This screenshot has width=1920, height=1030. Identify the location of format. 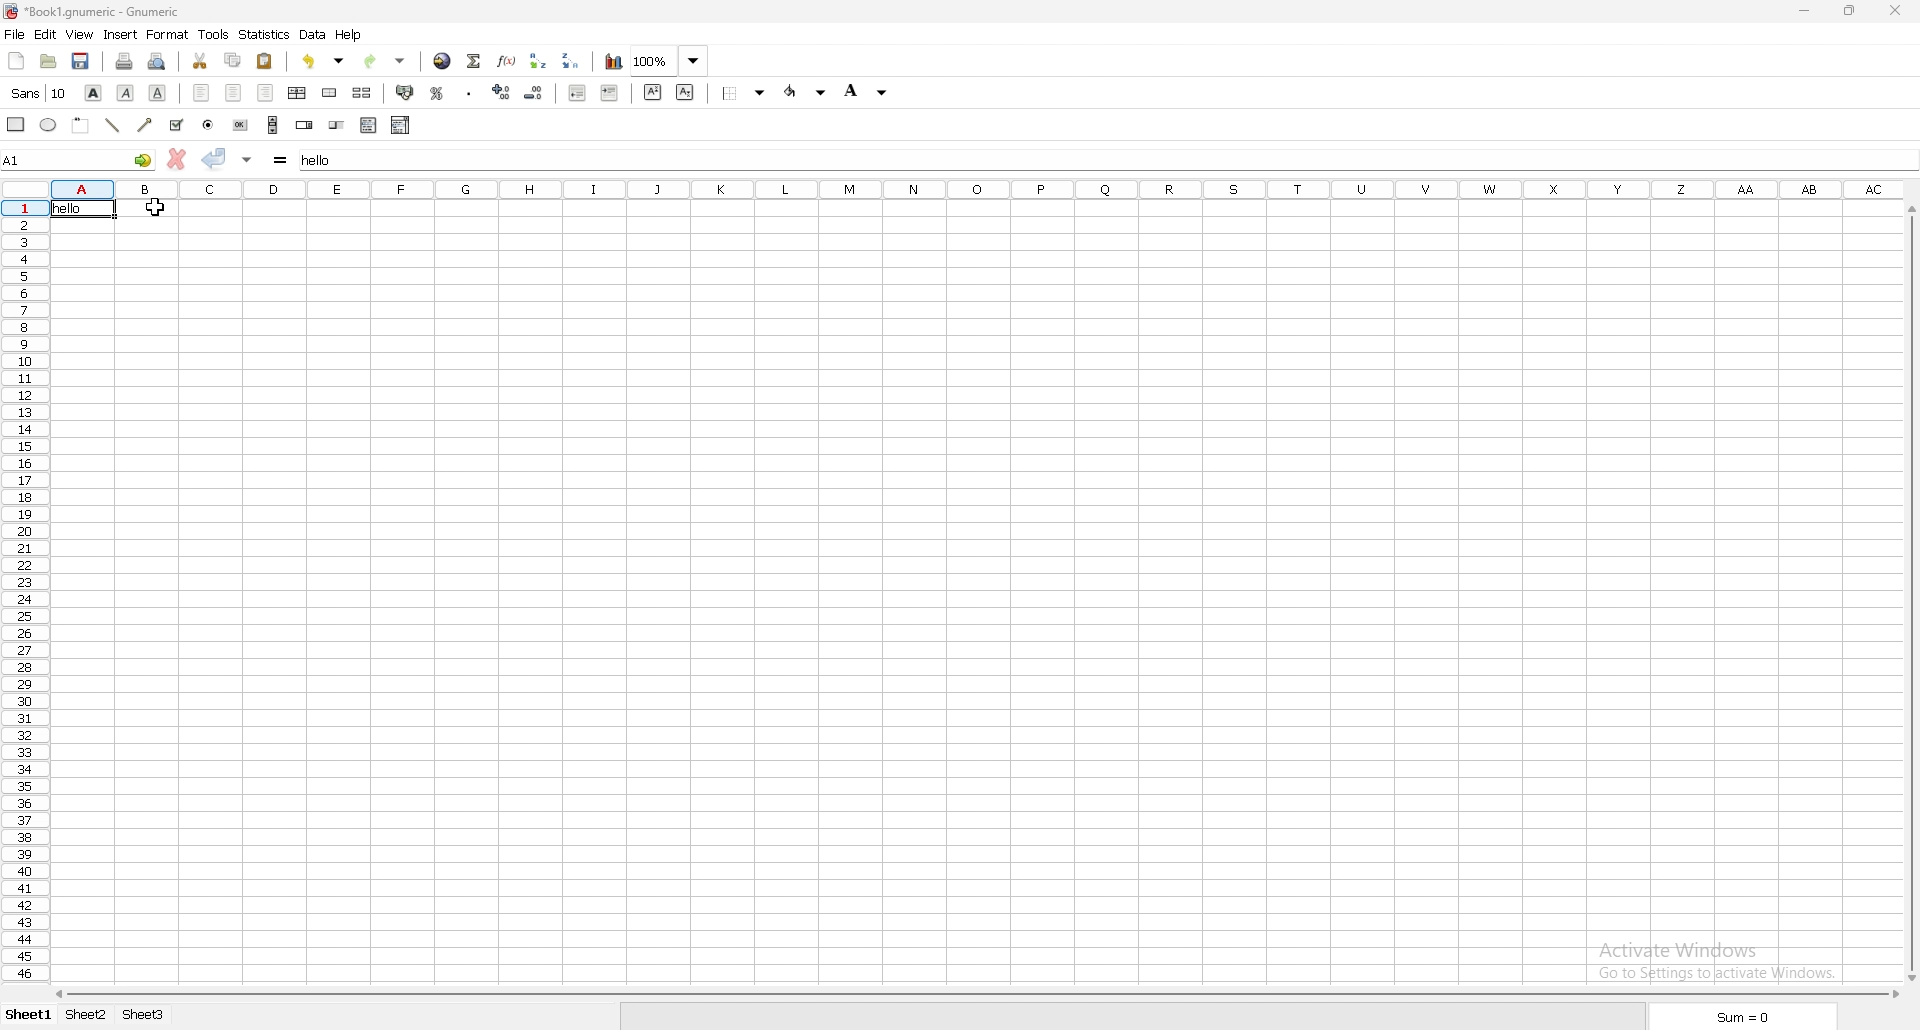
(167, 34).